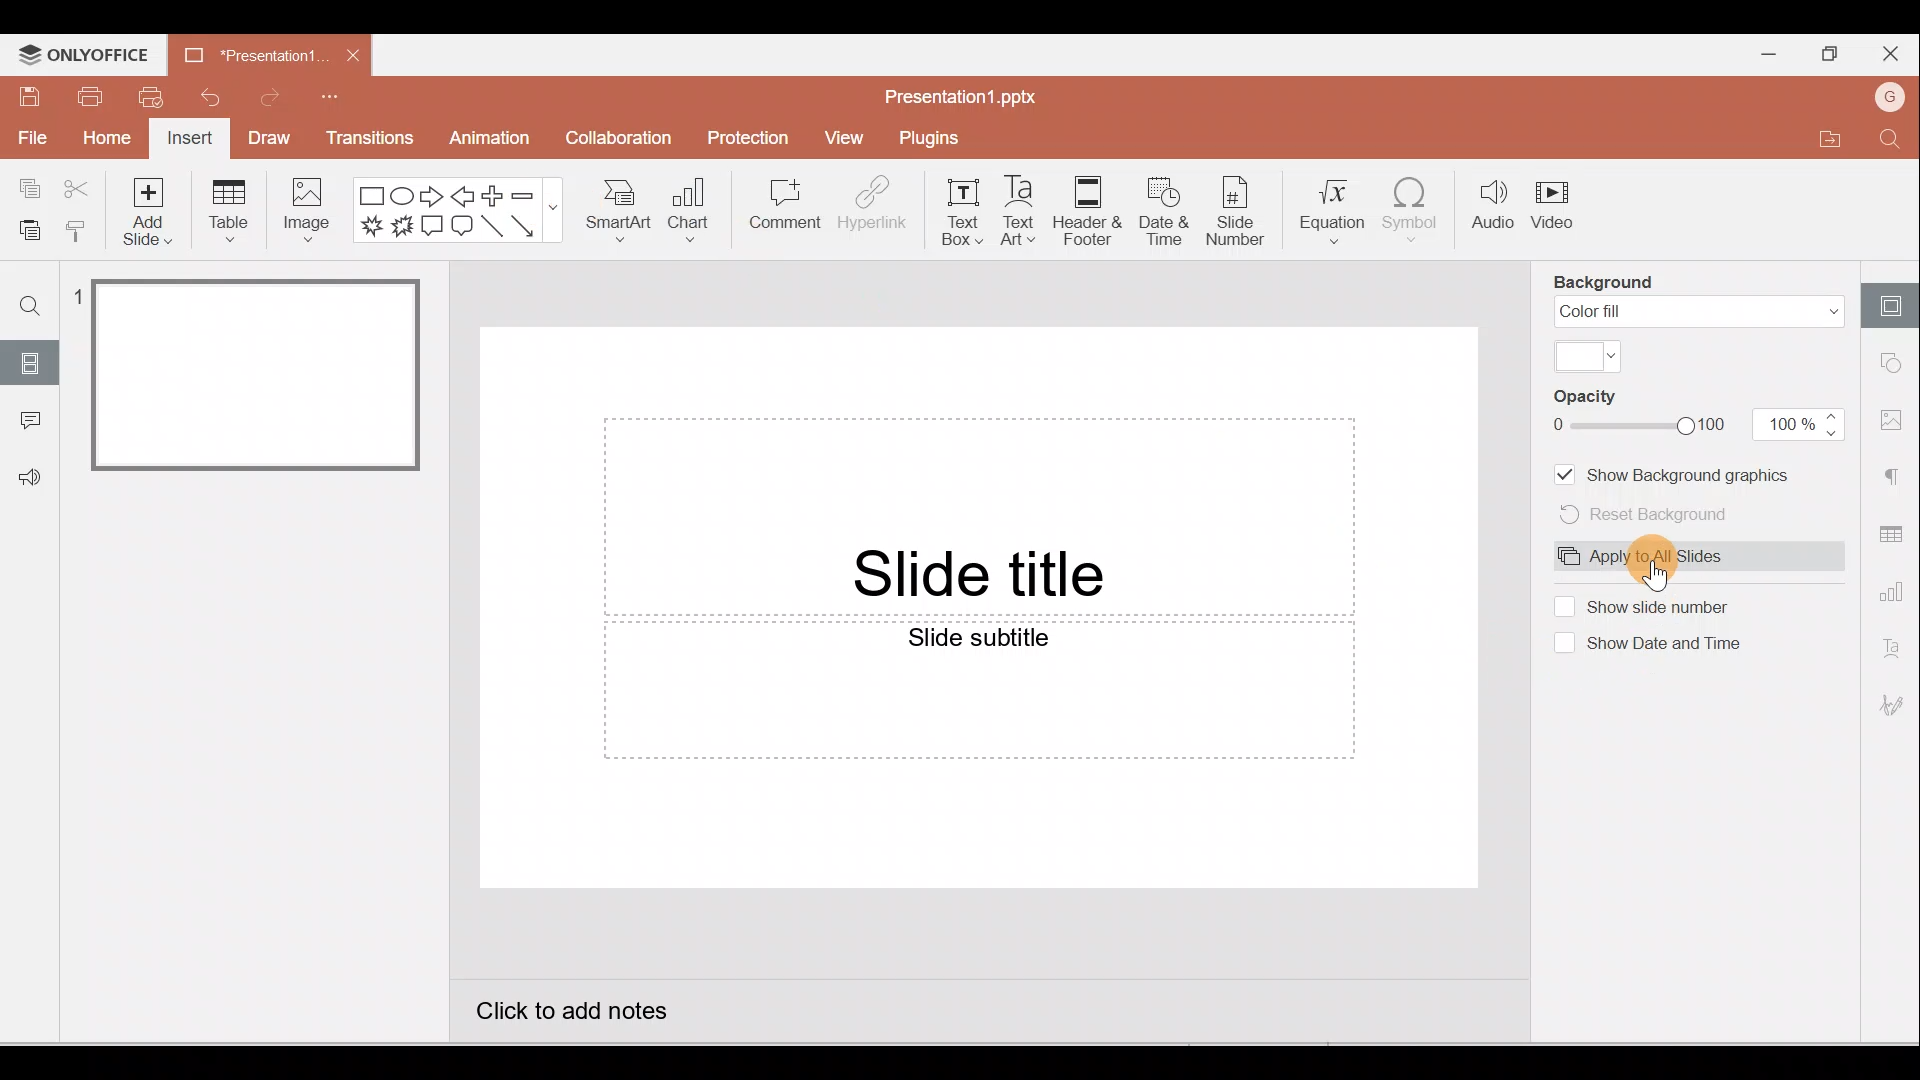  What do you see at coordinates (247, 52) in the screenshot?
I see `Document name` at bounding box center [247, 52].